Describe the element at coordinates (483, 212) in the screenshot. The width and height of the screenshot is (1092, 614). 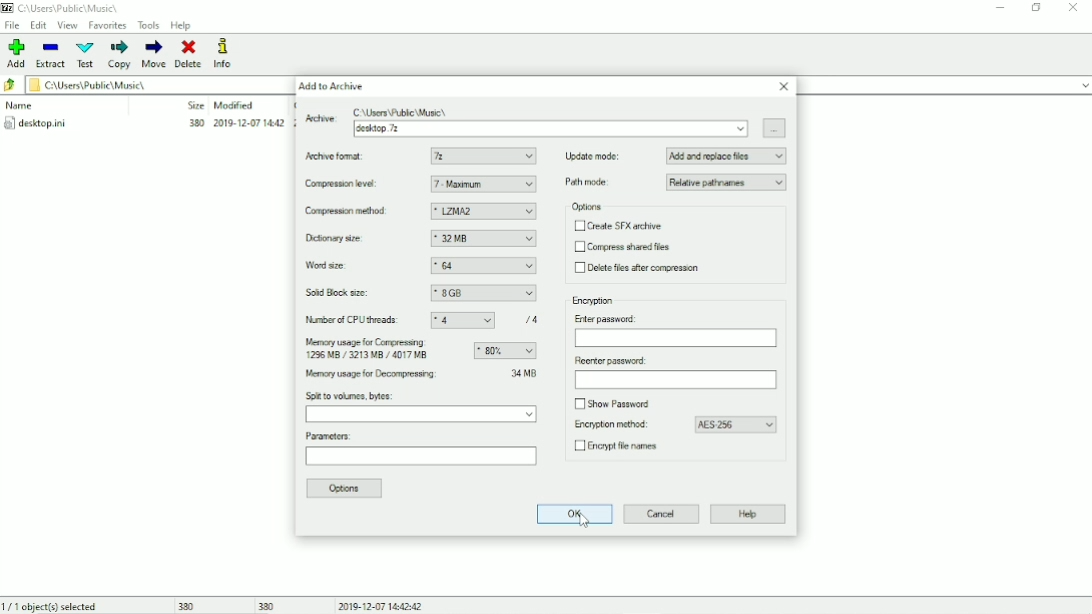
I see `LZMA2` at that location.